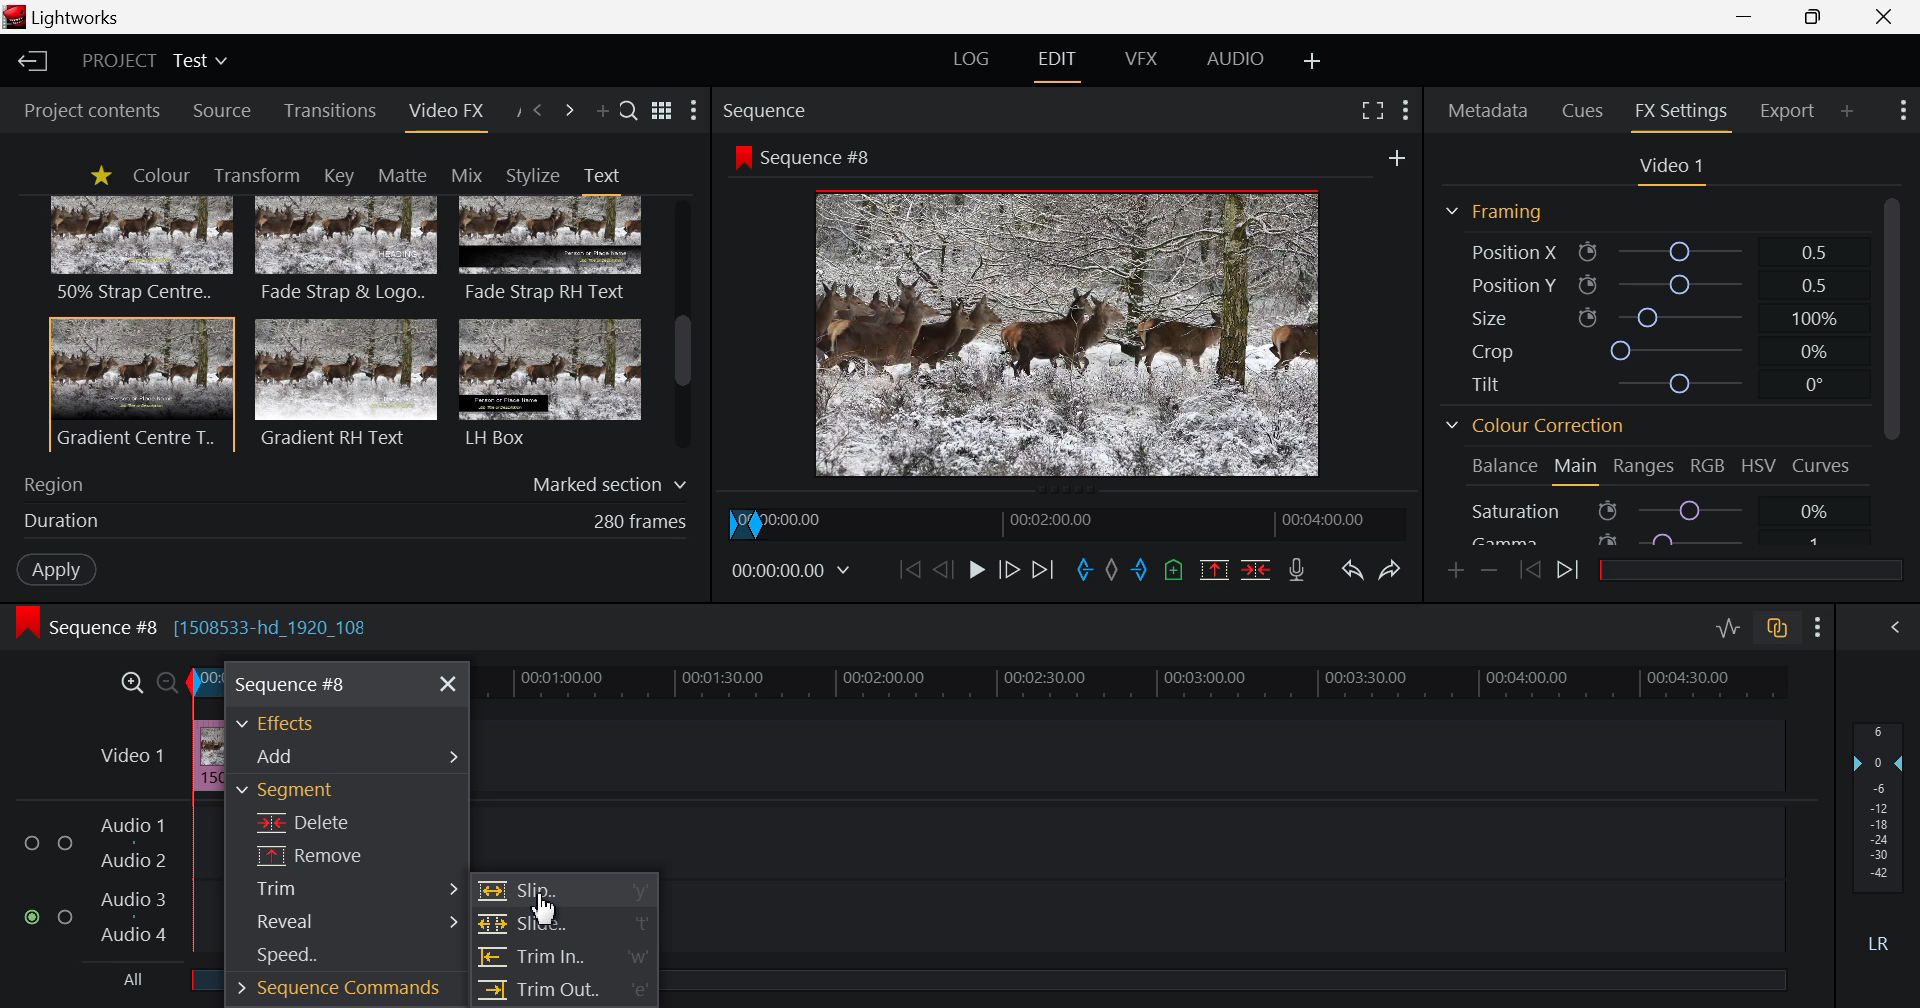  I want to click on Toggle auto track sync, so click(1780, 631).